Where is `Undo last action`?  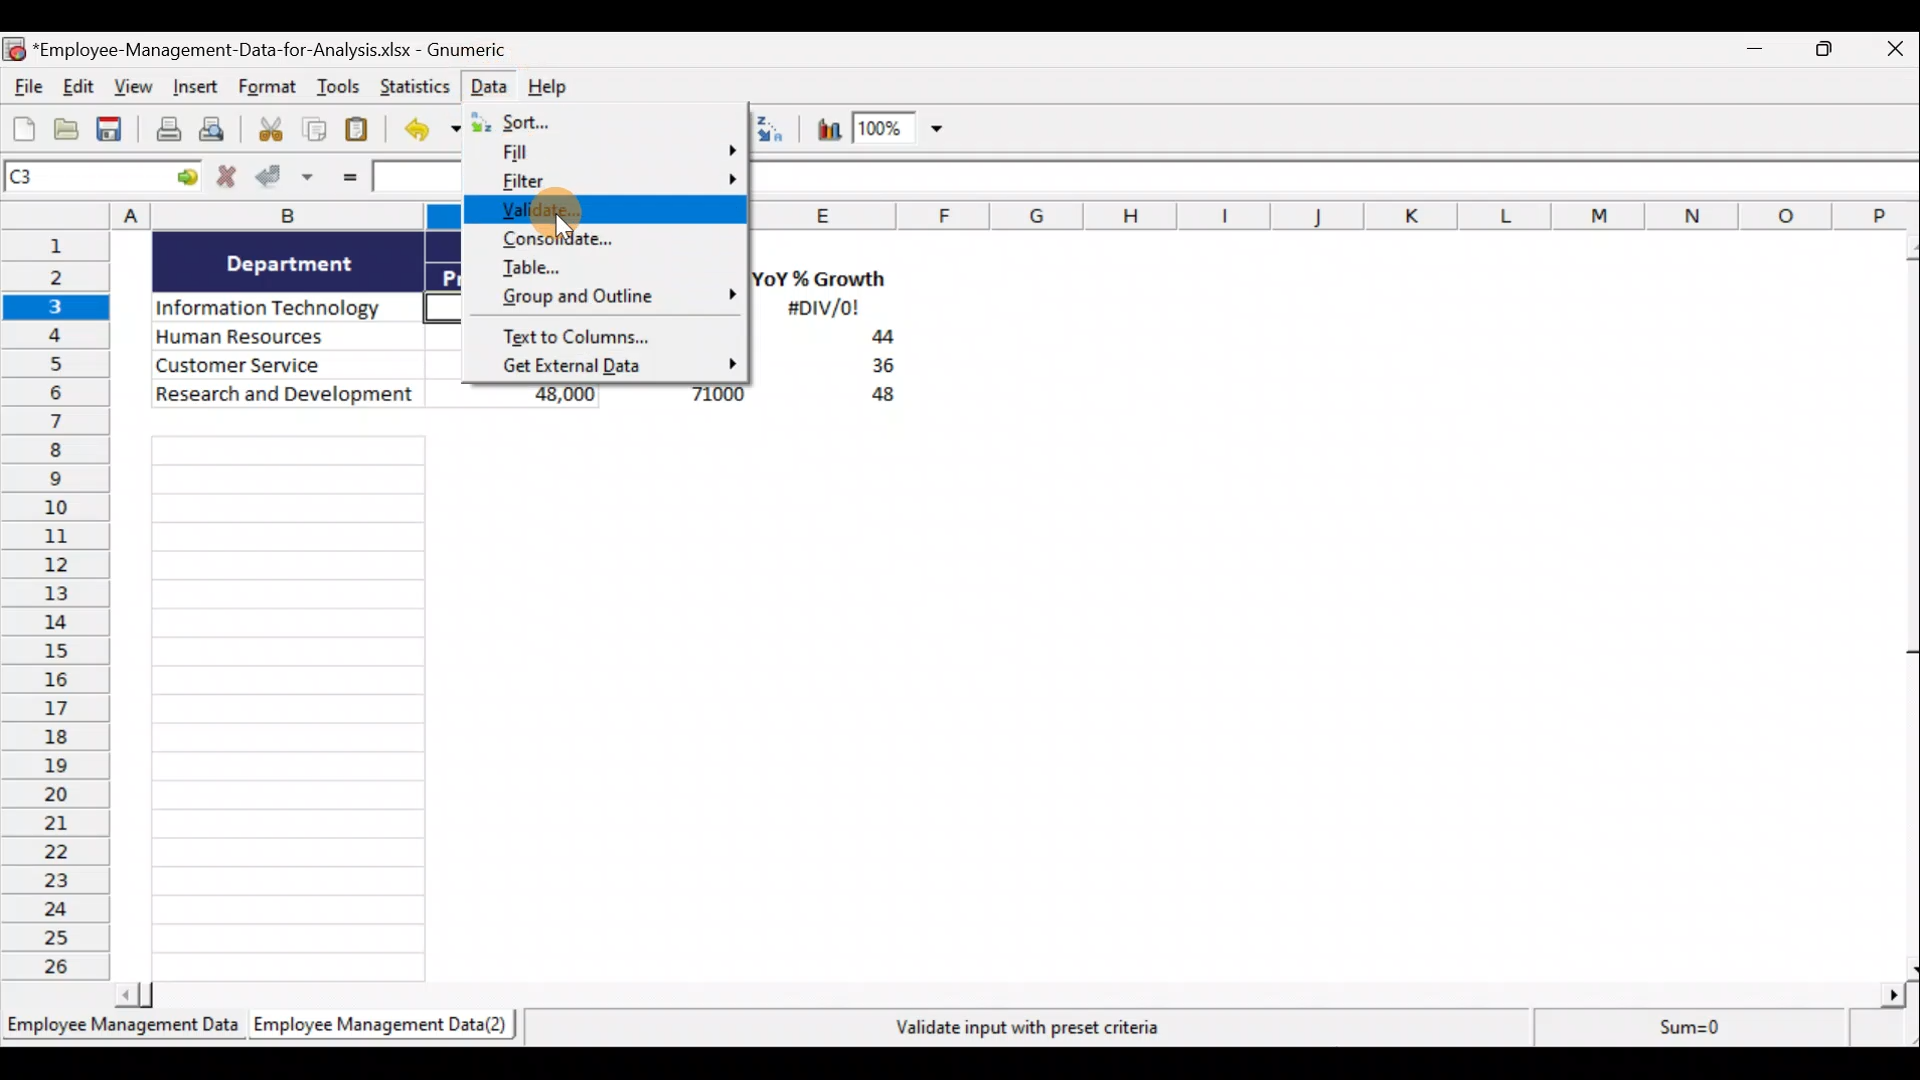
Undo last action is located at coordinates (436, 131).